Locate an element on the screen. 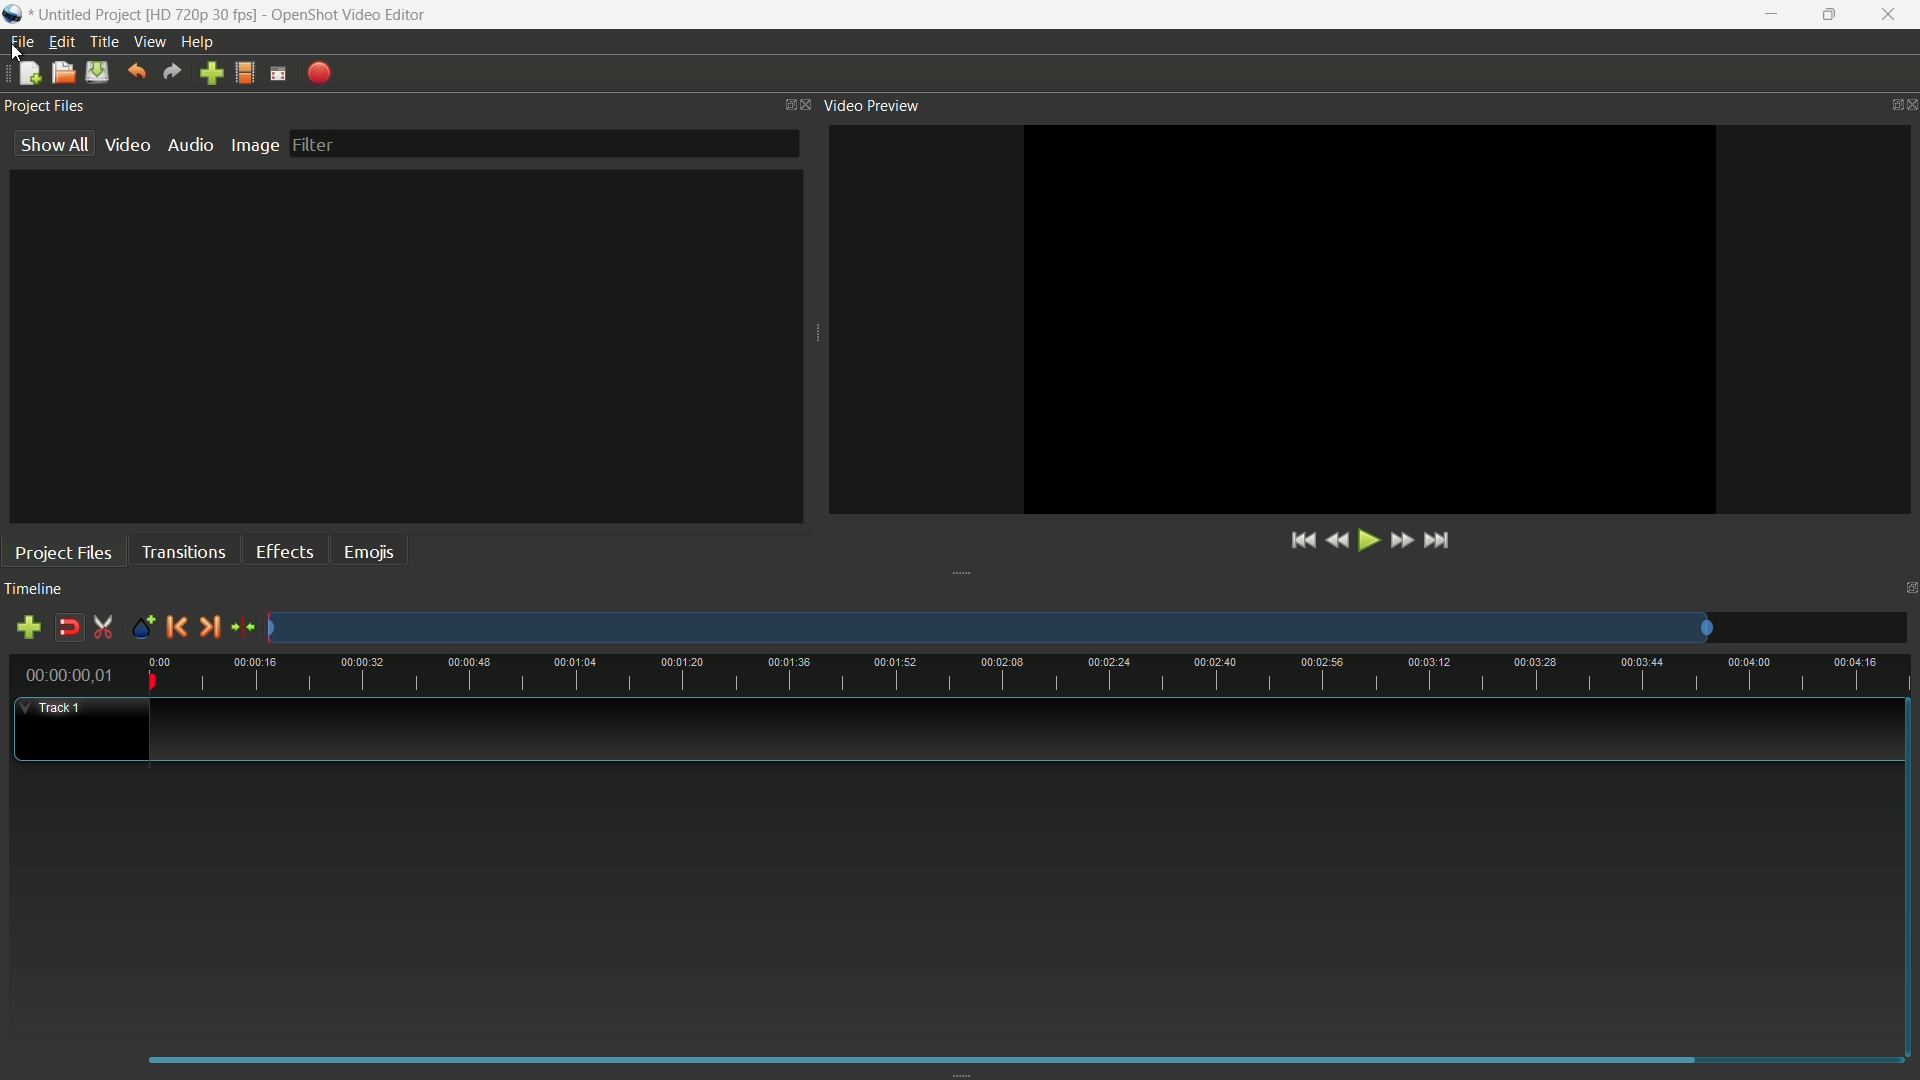 The height and width of the screenshot is (1080, 1920). redo is located at coordinates (175, 71).